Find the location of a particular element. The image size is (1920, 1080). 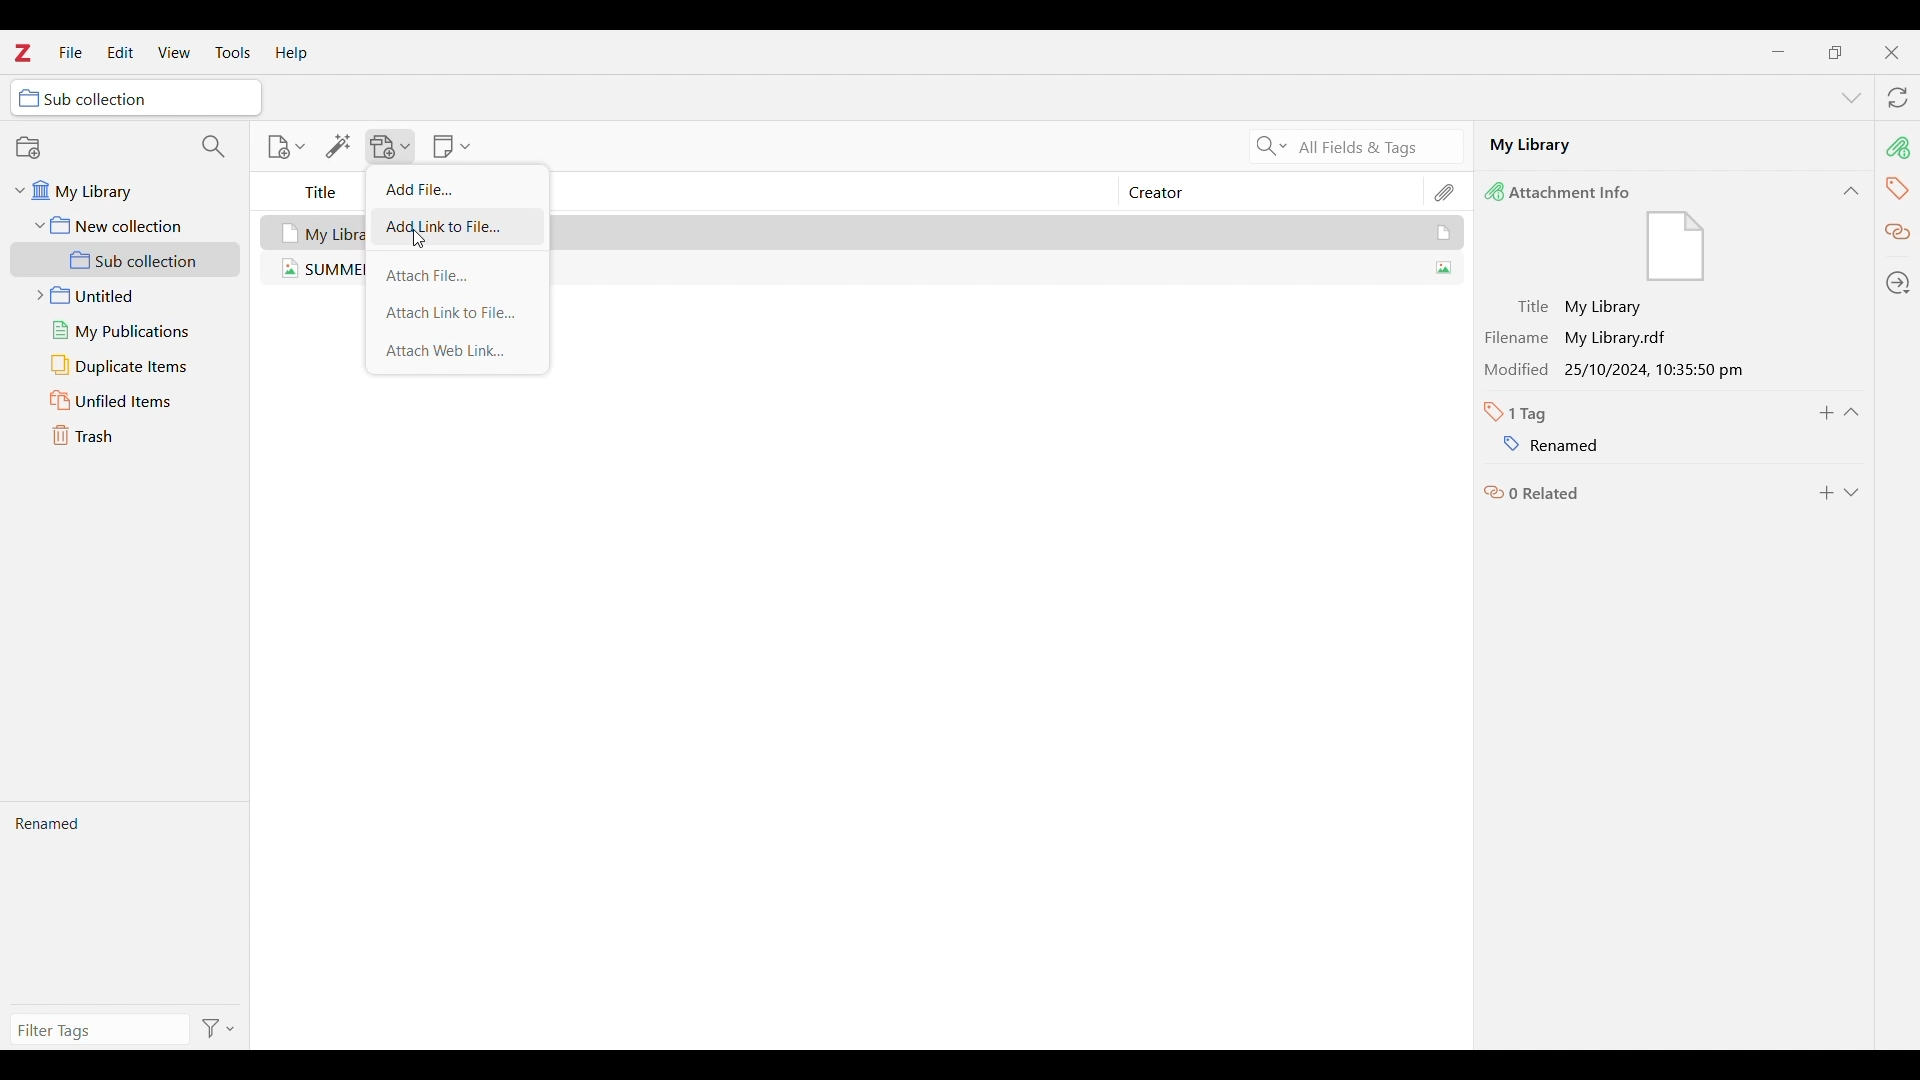

Modified 25/10/2024, 10:35:50 pm is located at coordinates (1623, 370).